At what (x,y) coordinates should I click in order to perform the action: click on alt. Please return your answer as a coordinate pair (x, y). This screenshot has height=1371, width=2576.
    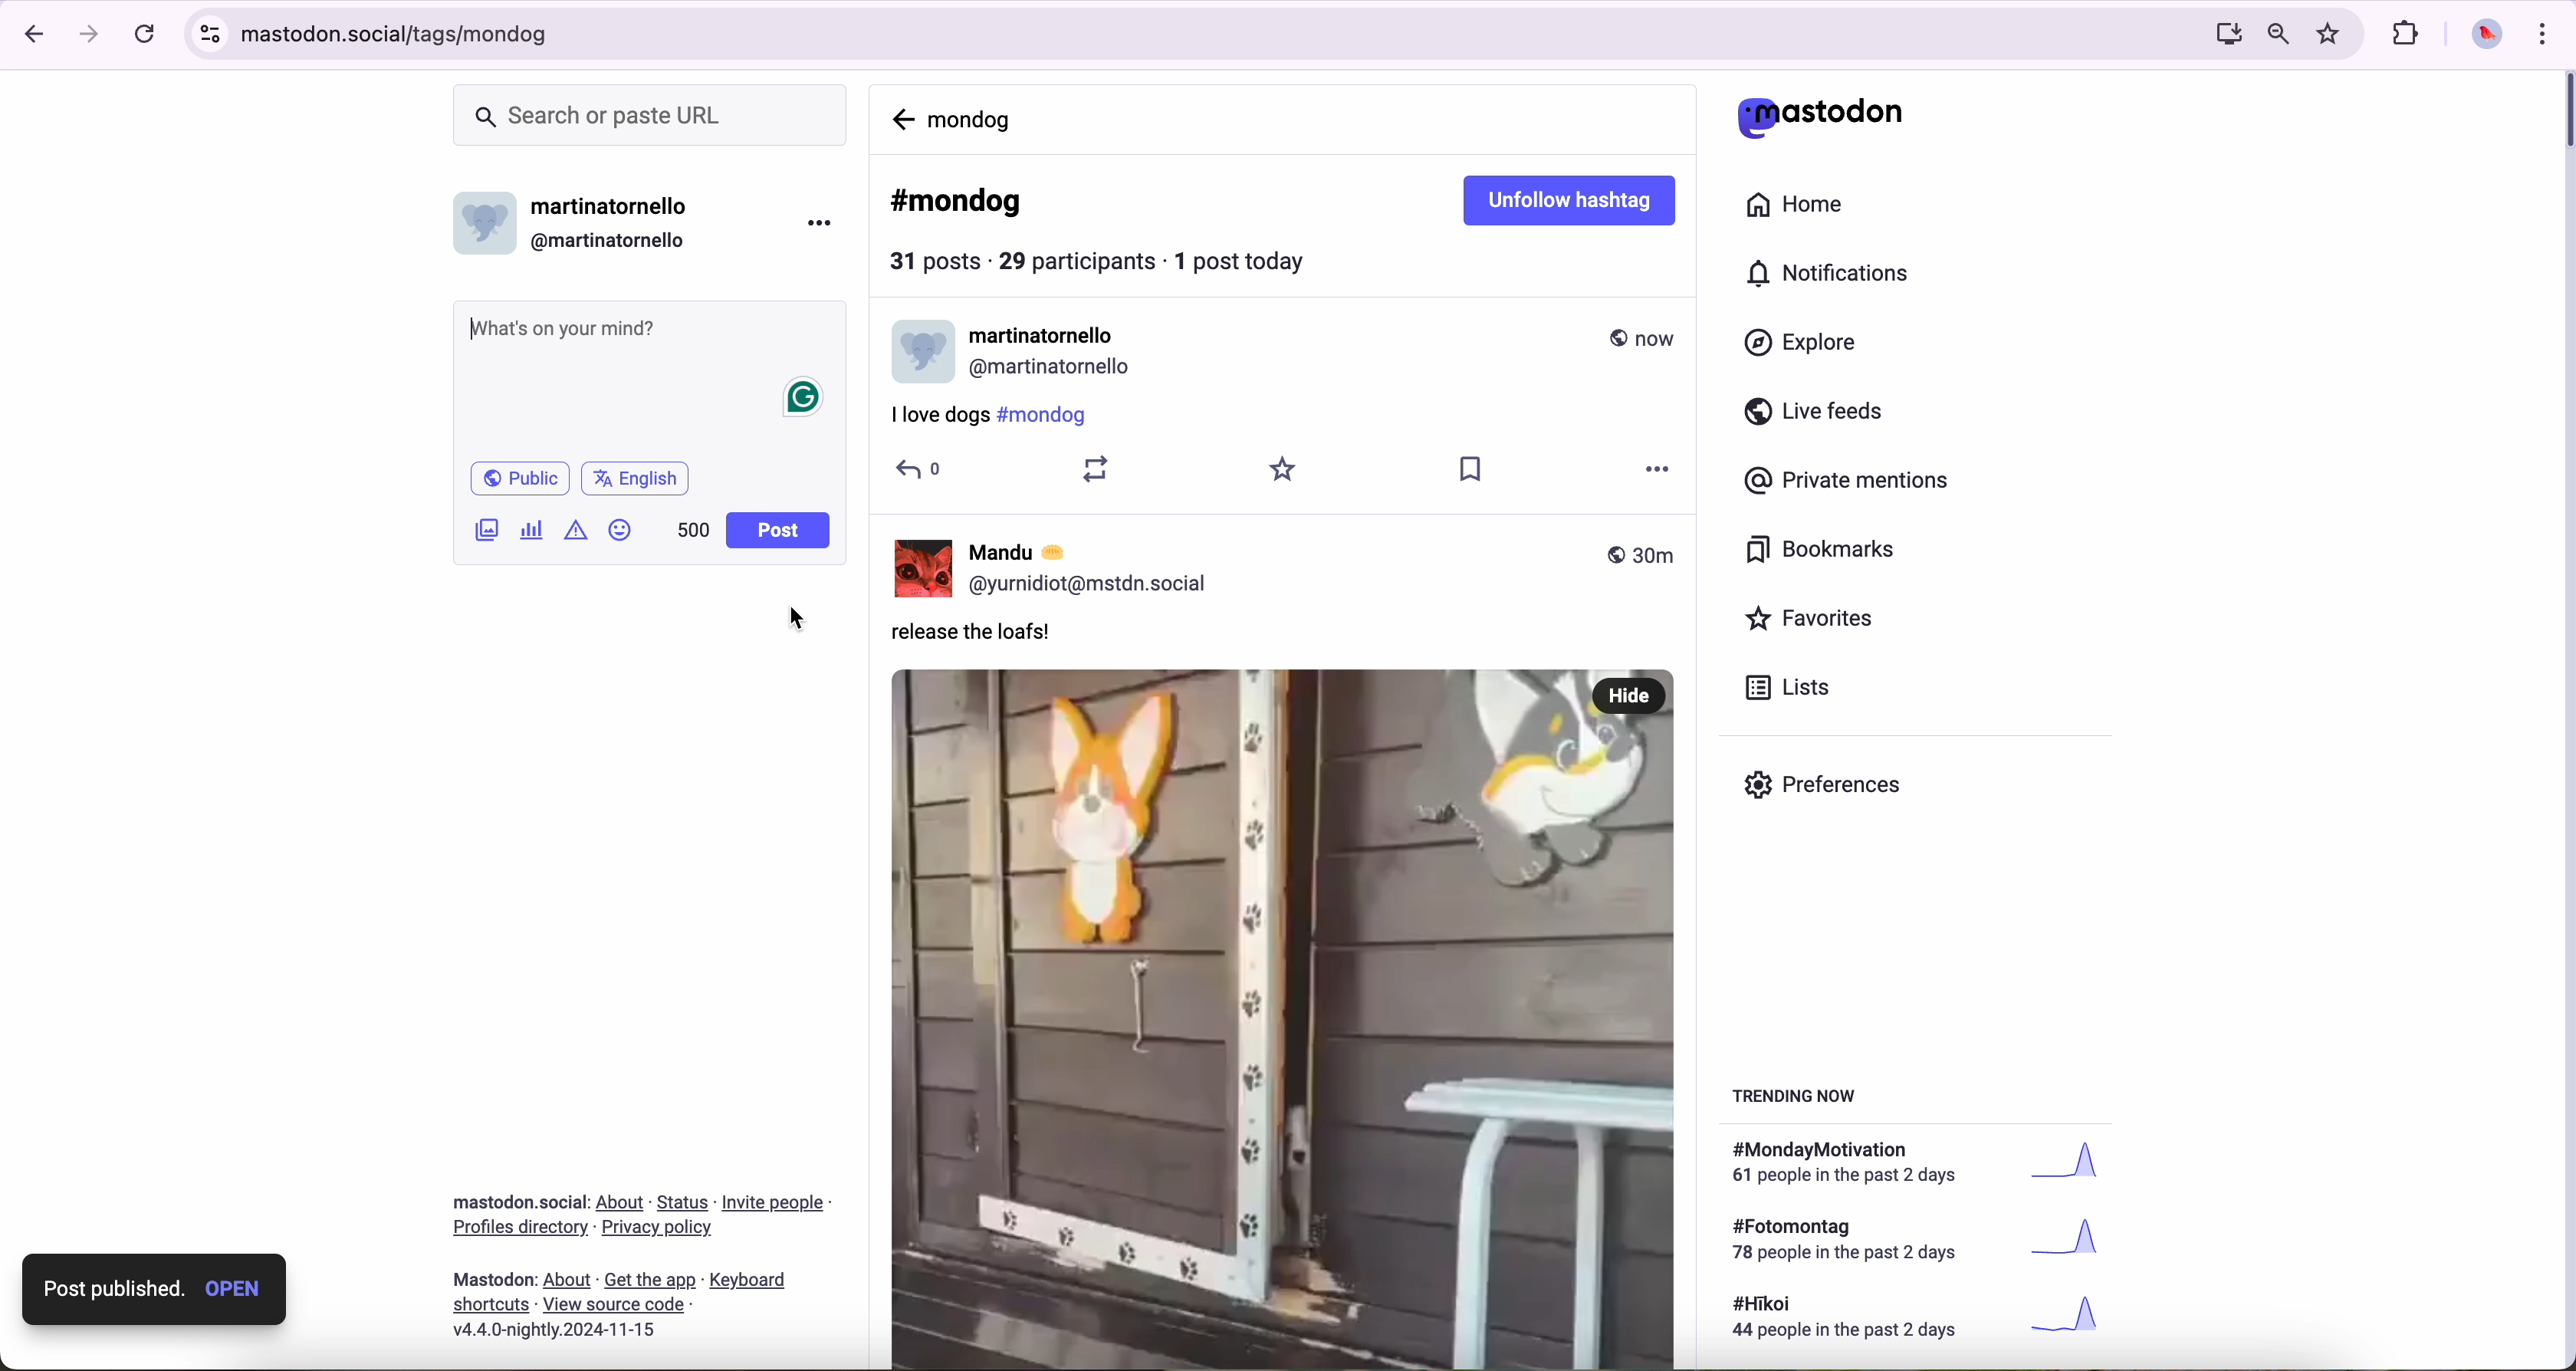
    Looking at the image, I should click on (1590, 1201).